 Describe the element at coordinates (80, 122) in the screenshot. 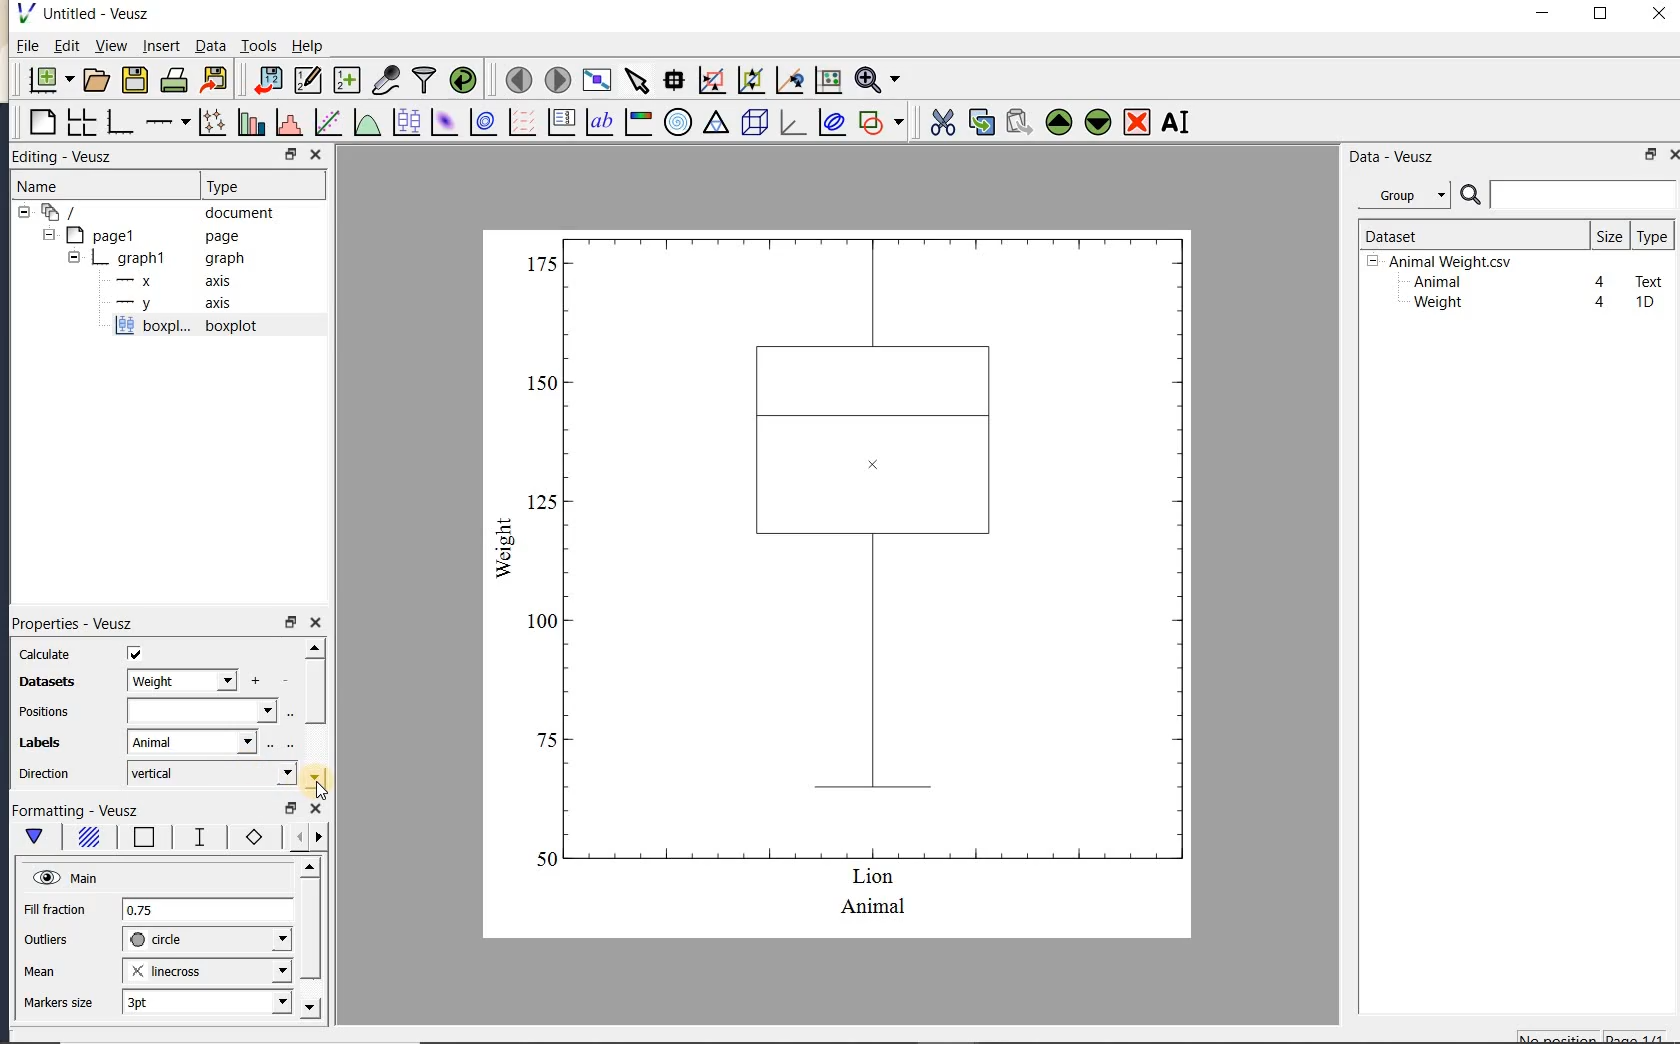

I see `arrange graphs in a grid` at that location.